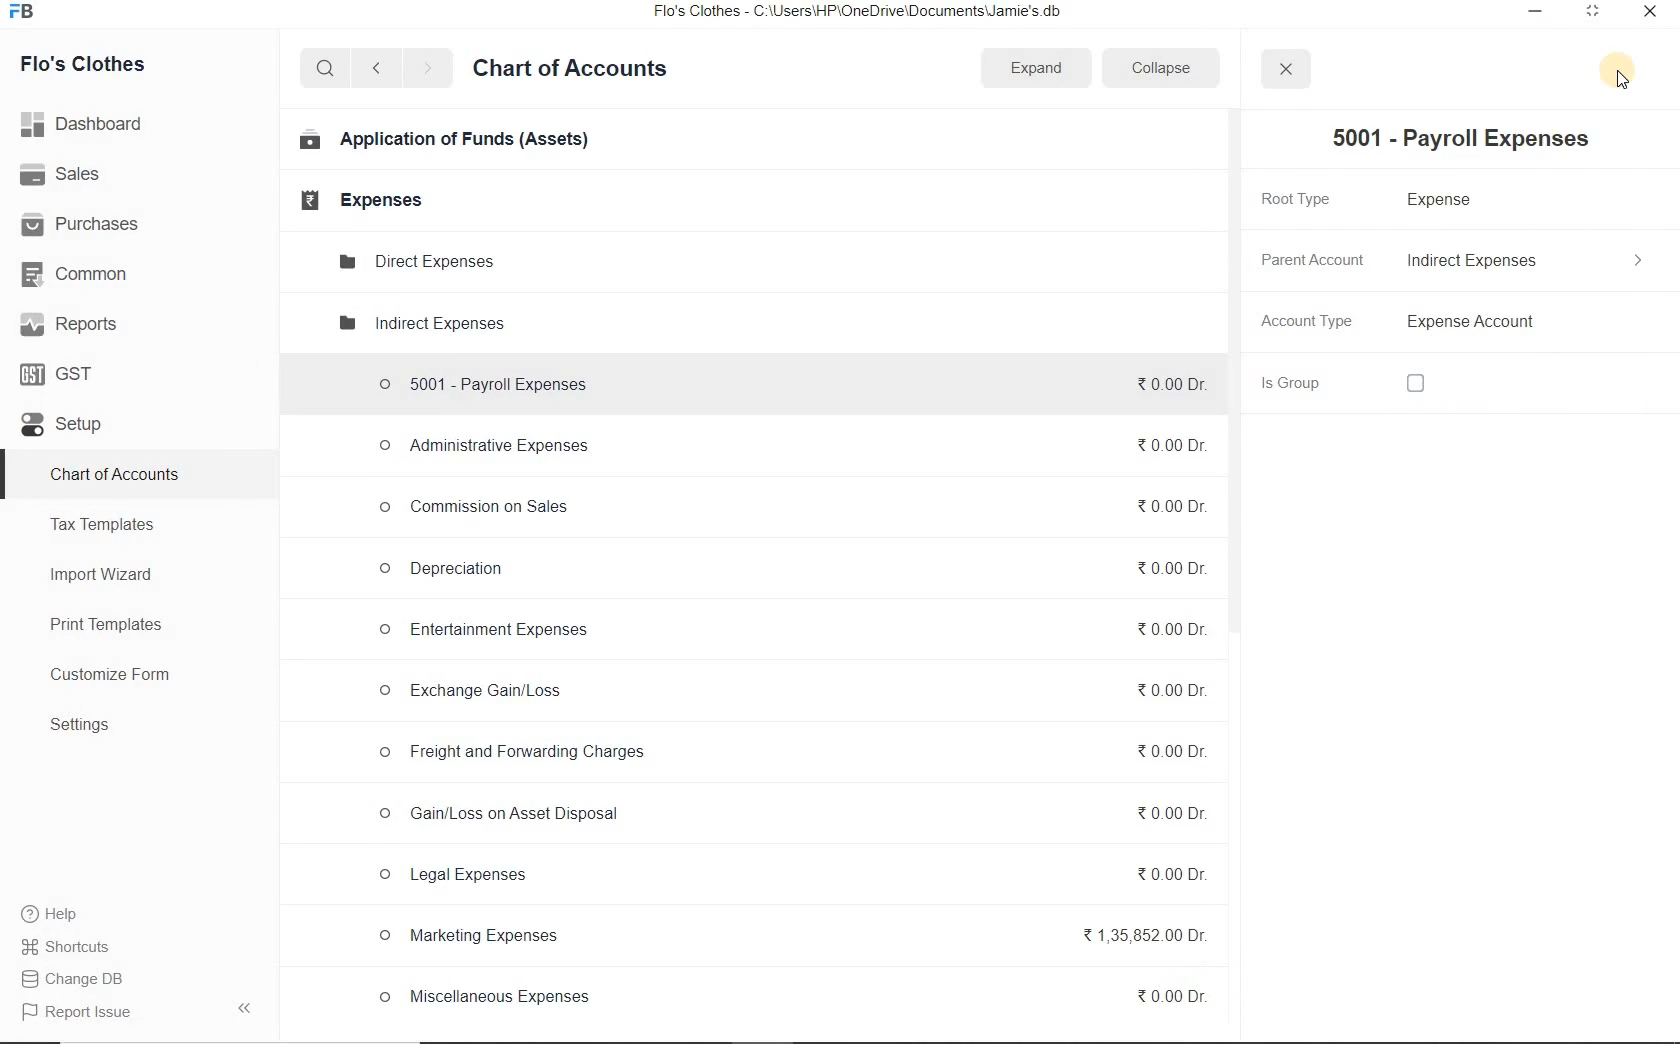 Image resolution: width=1680 pixels, height=1044 pixels. Describe the element at coordinates (1284, 69) in the screenshot. I see `close` at that location.